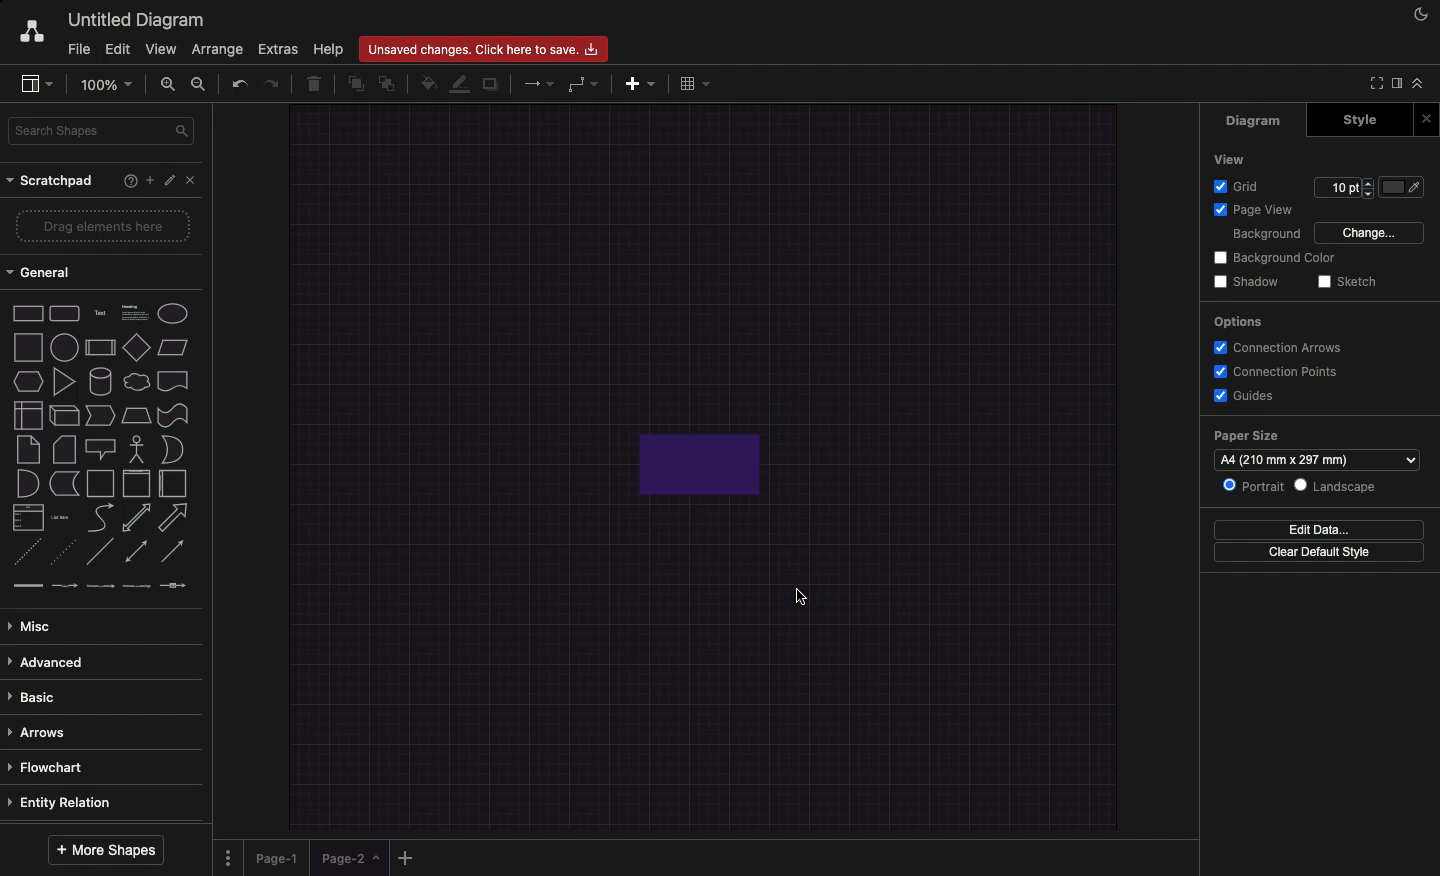  Describe the element at coordinates (1395, 82) in the screenshot. I see `Sidebar` at that location.